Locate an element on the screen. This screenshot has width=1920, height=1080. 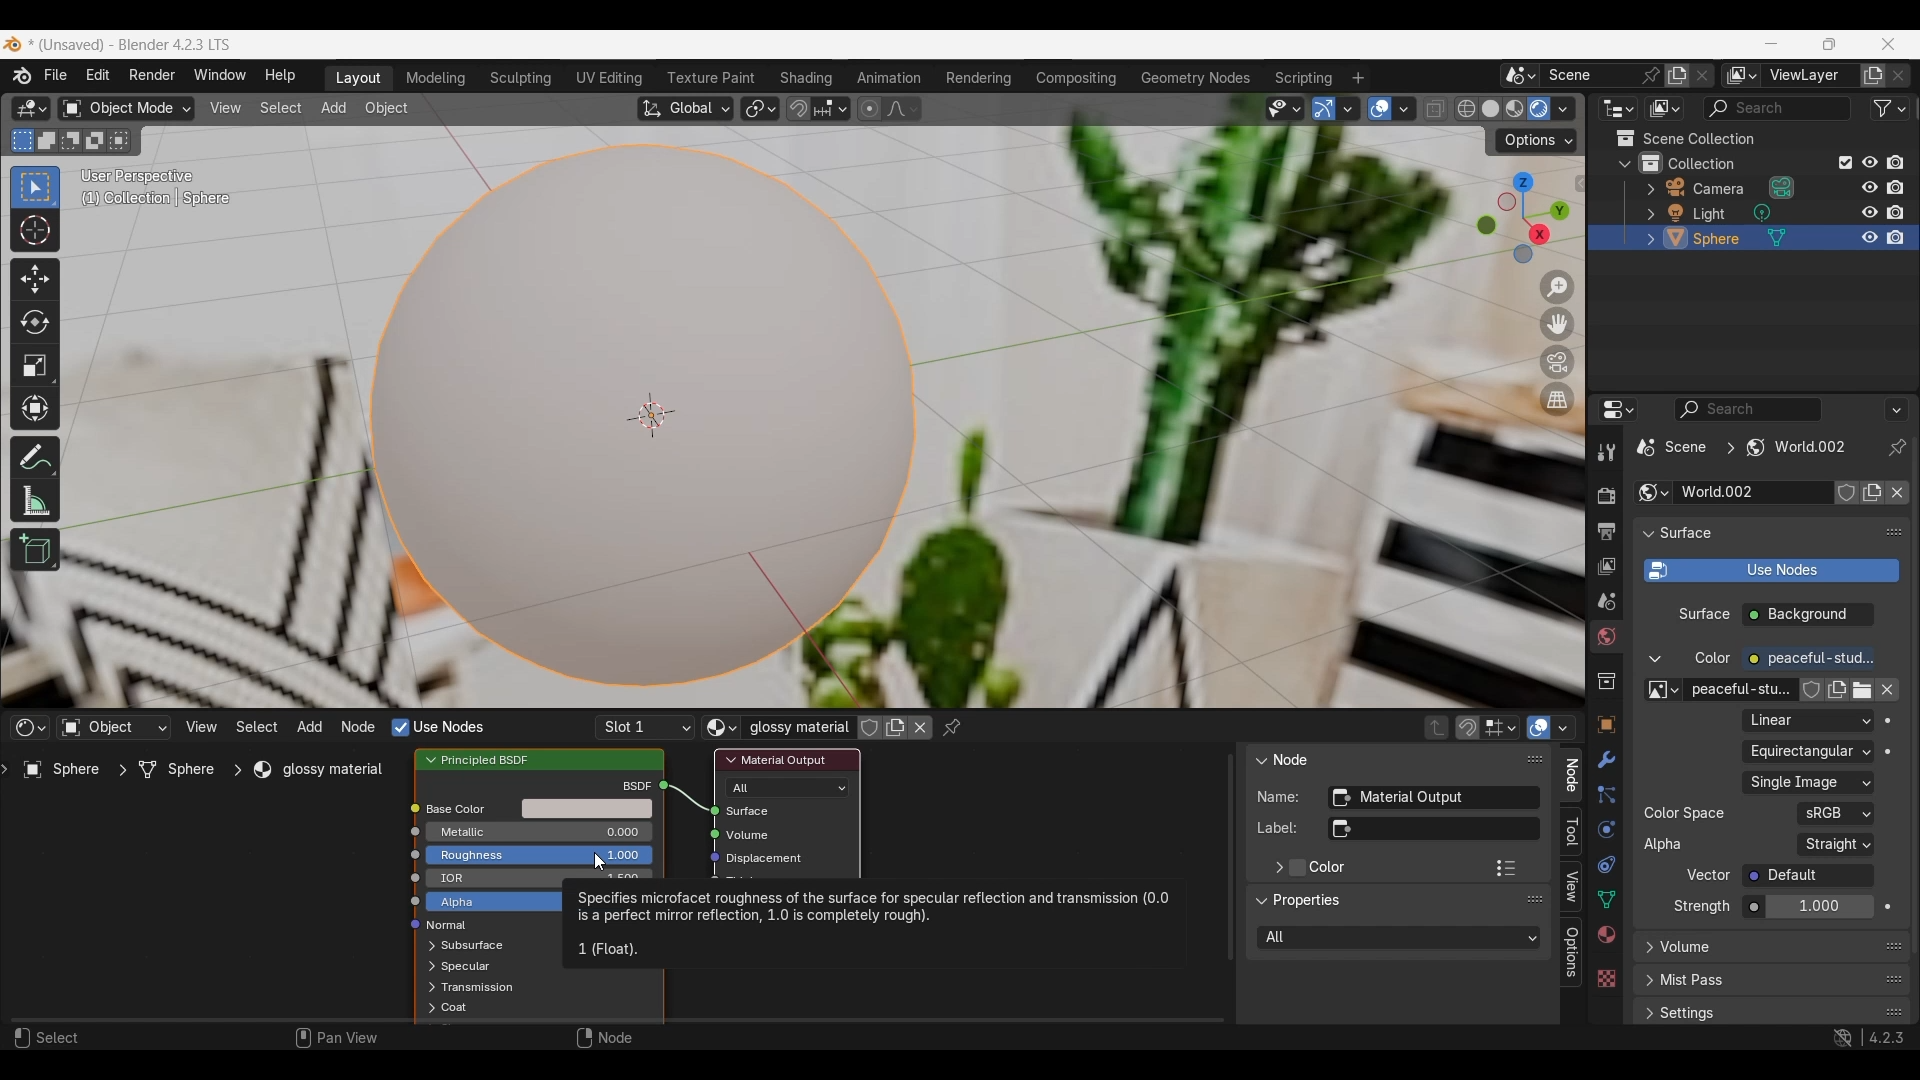
Filter is located at coordinates (1889, 109).